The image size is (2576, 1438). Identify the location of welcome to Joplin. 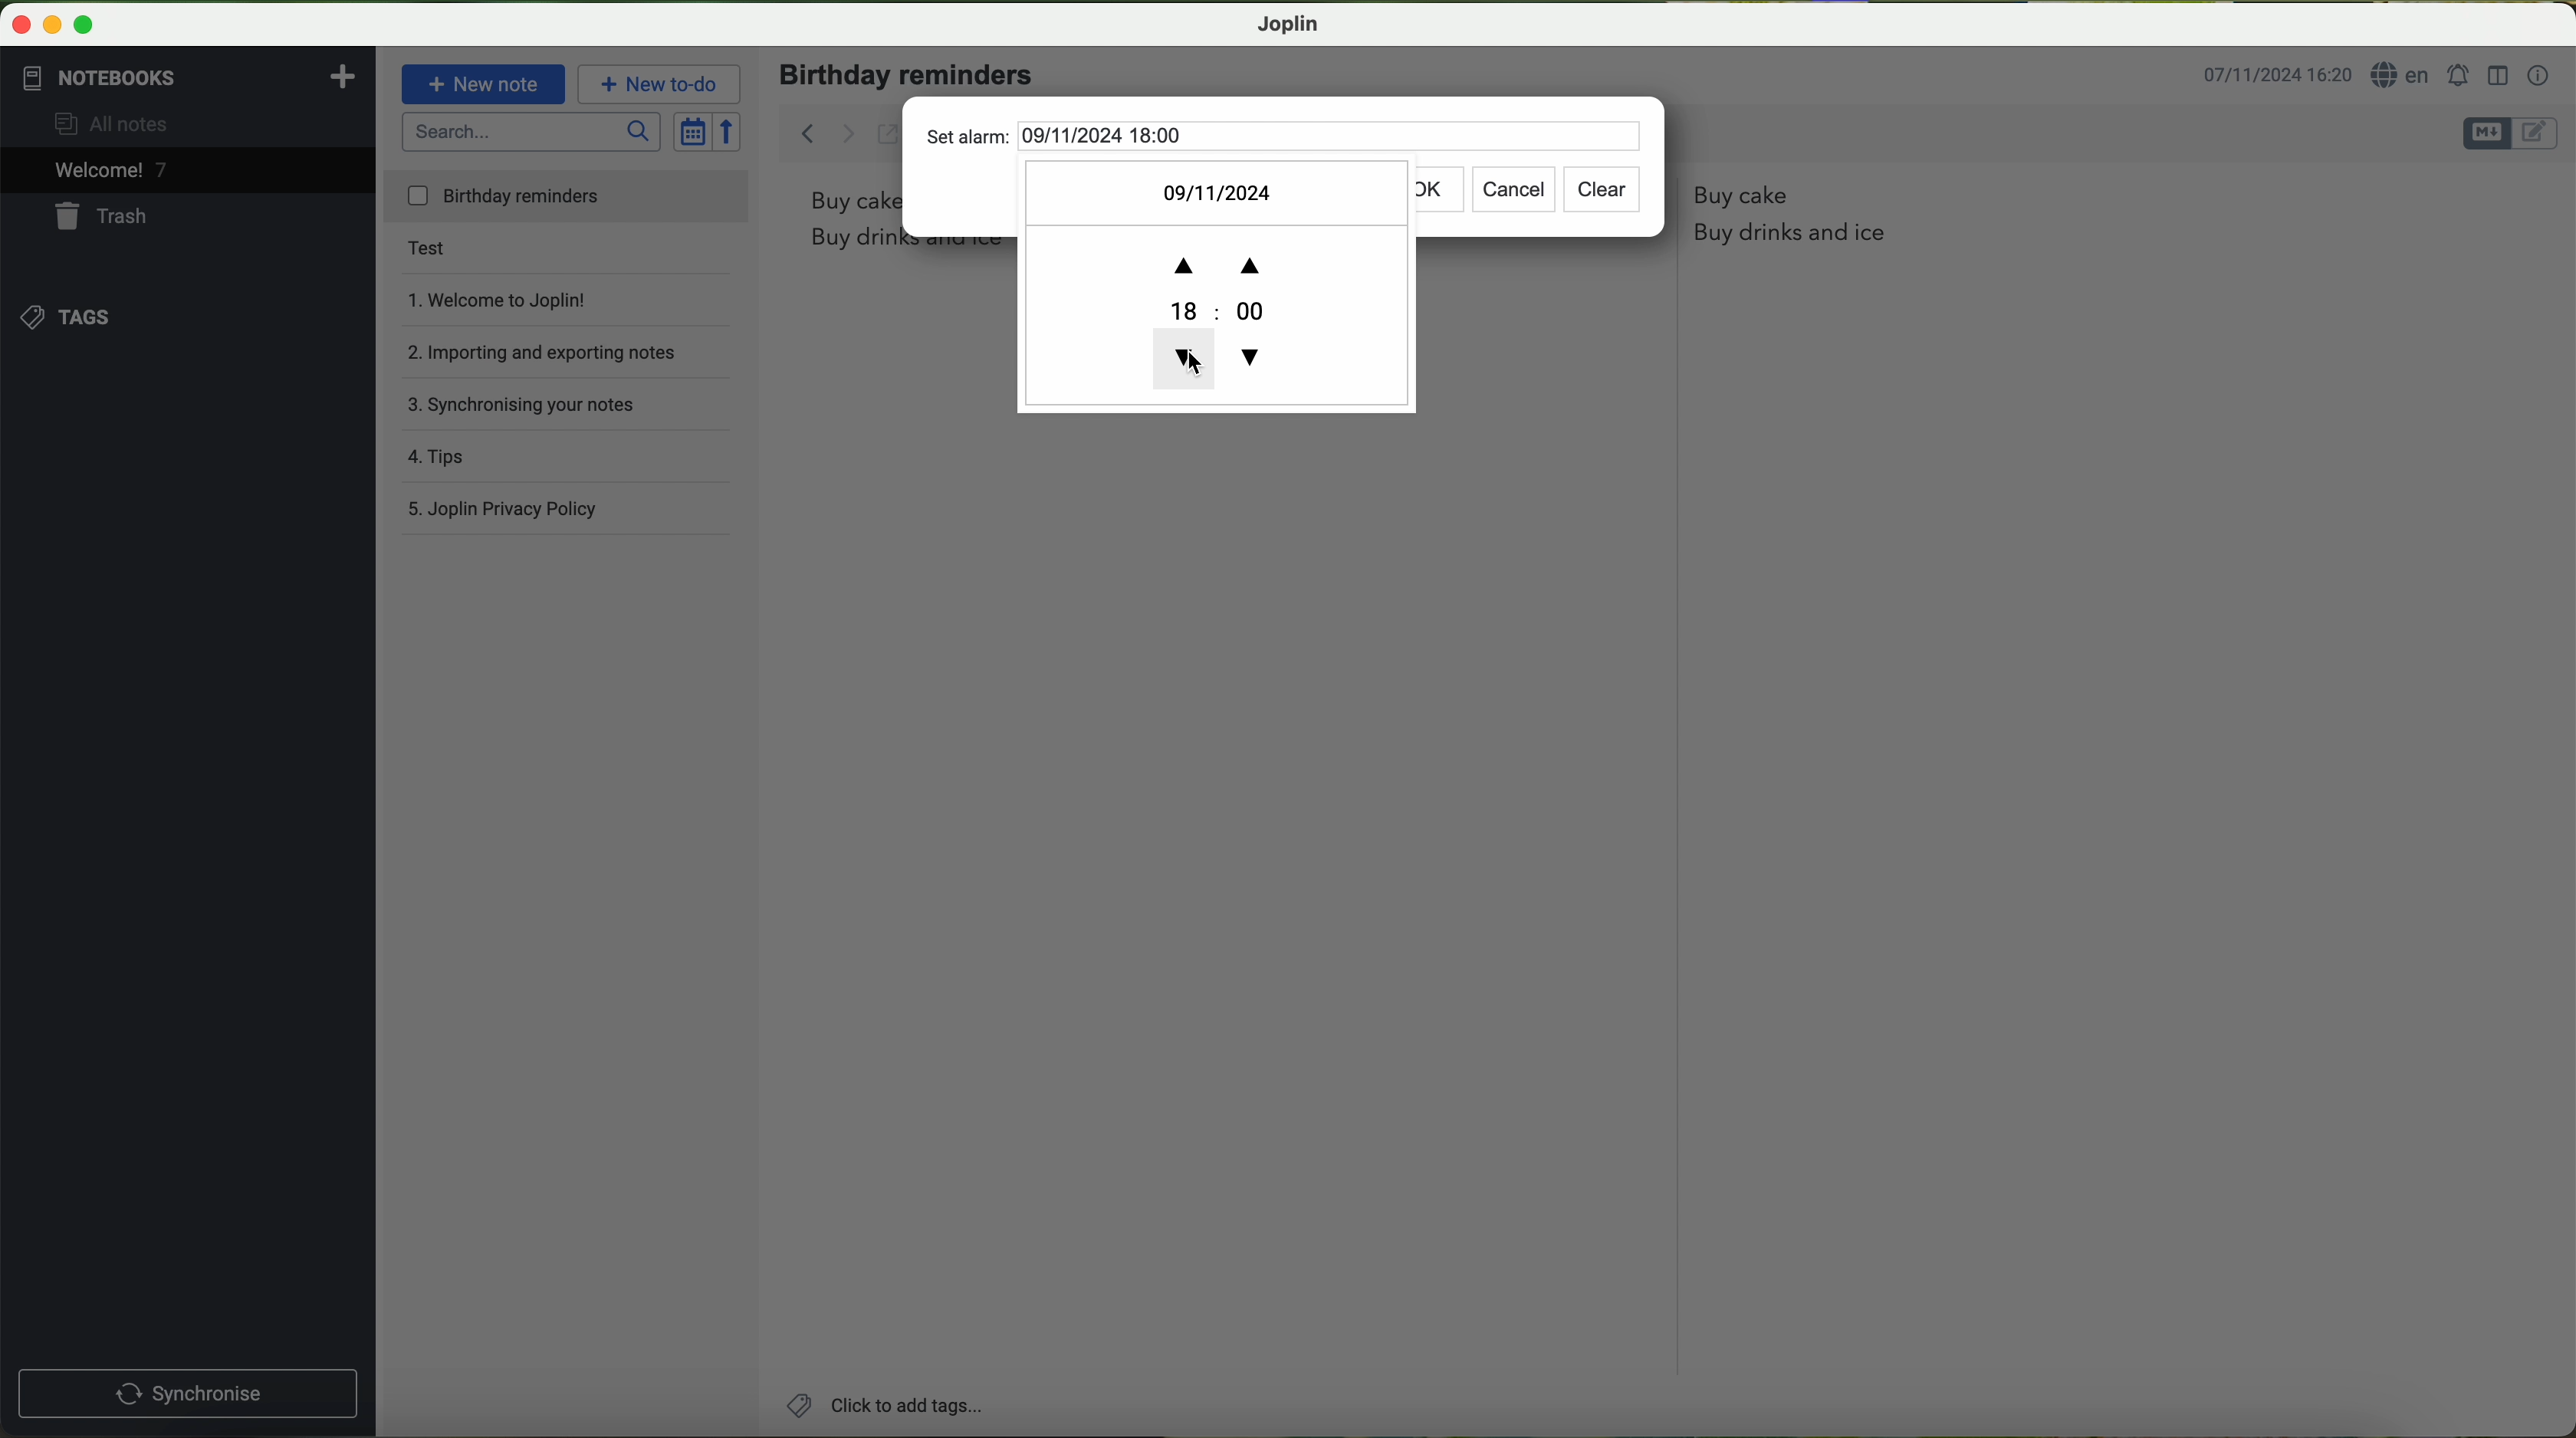
(525, 299).